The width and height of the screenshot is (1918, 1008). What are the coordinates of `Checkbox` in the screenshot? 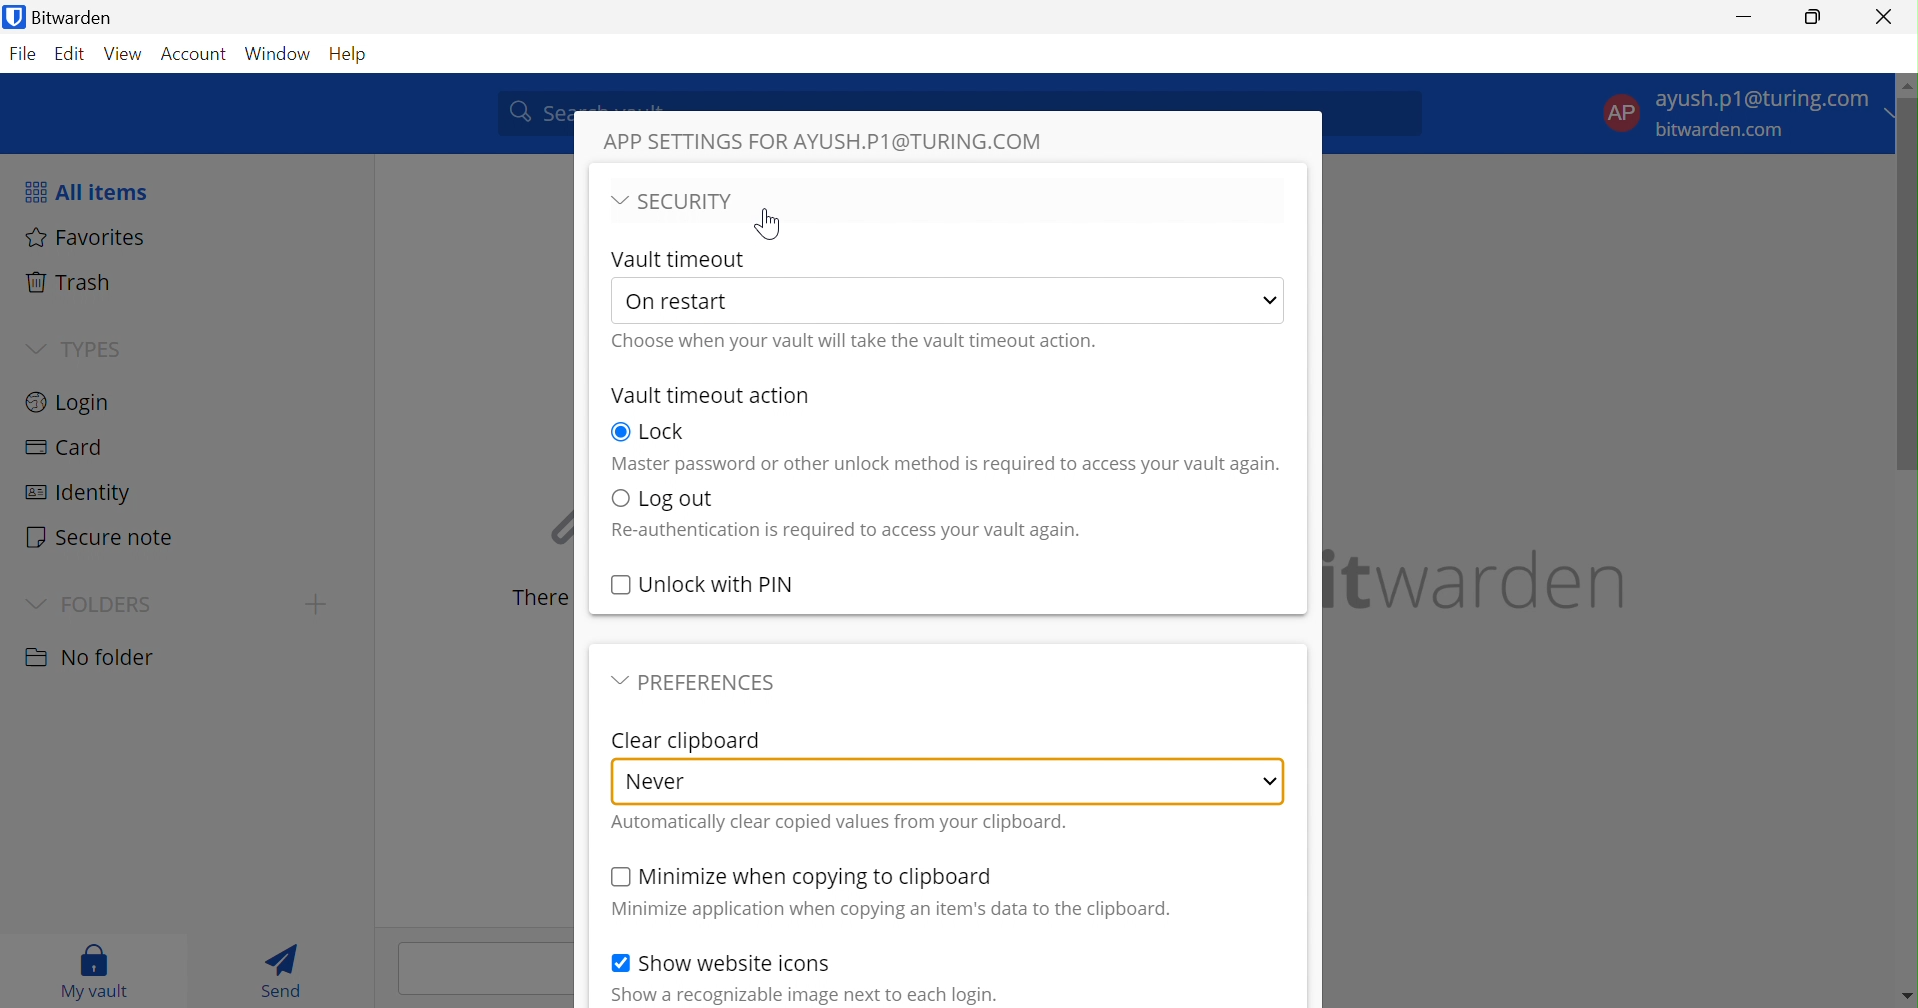 It's located at (619, 583).